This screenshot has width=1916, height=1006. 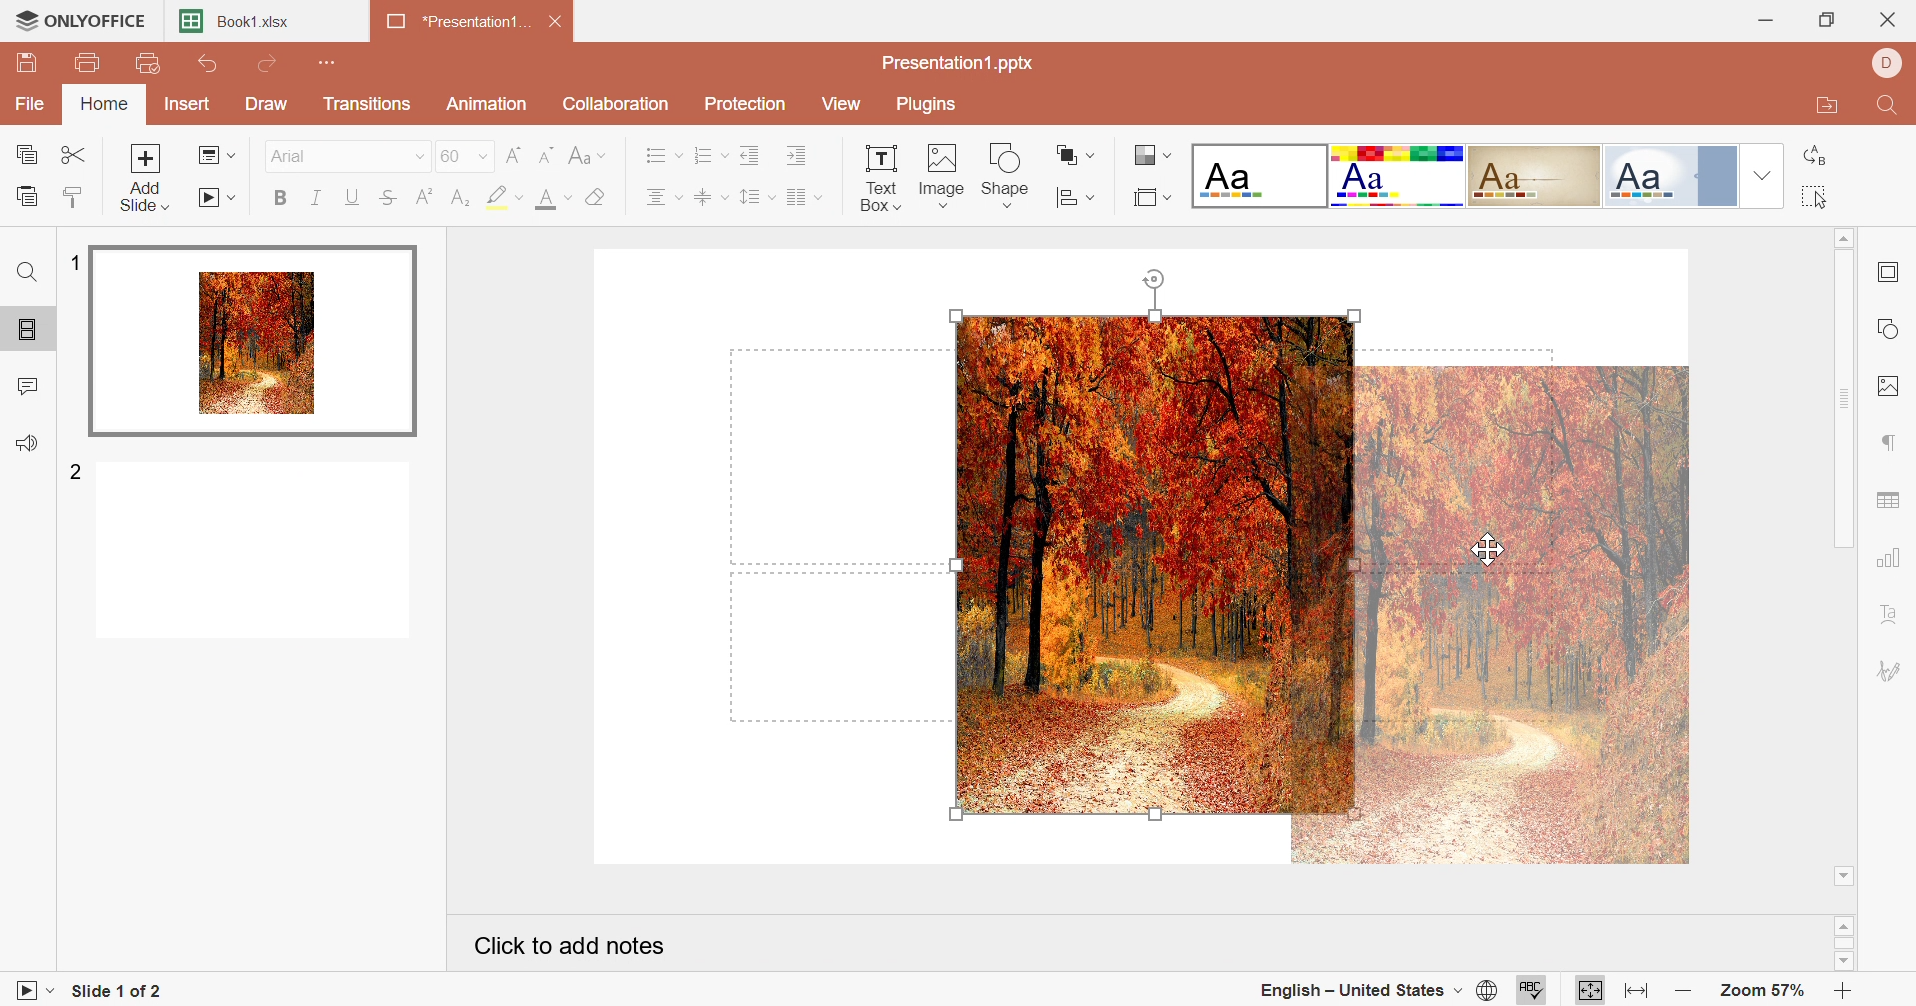 What do you see at coordinates (1844, 558) in the screenshot?
I see `Scroll Bar` at bounding box center [1844, 558].